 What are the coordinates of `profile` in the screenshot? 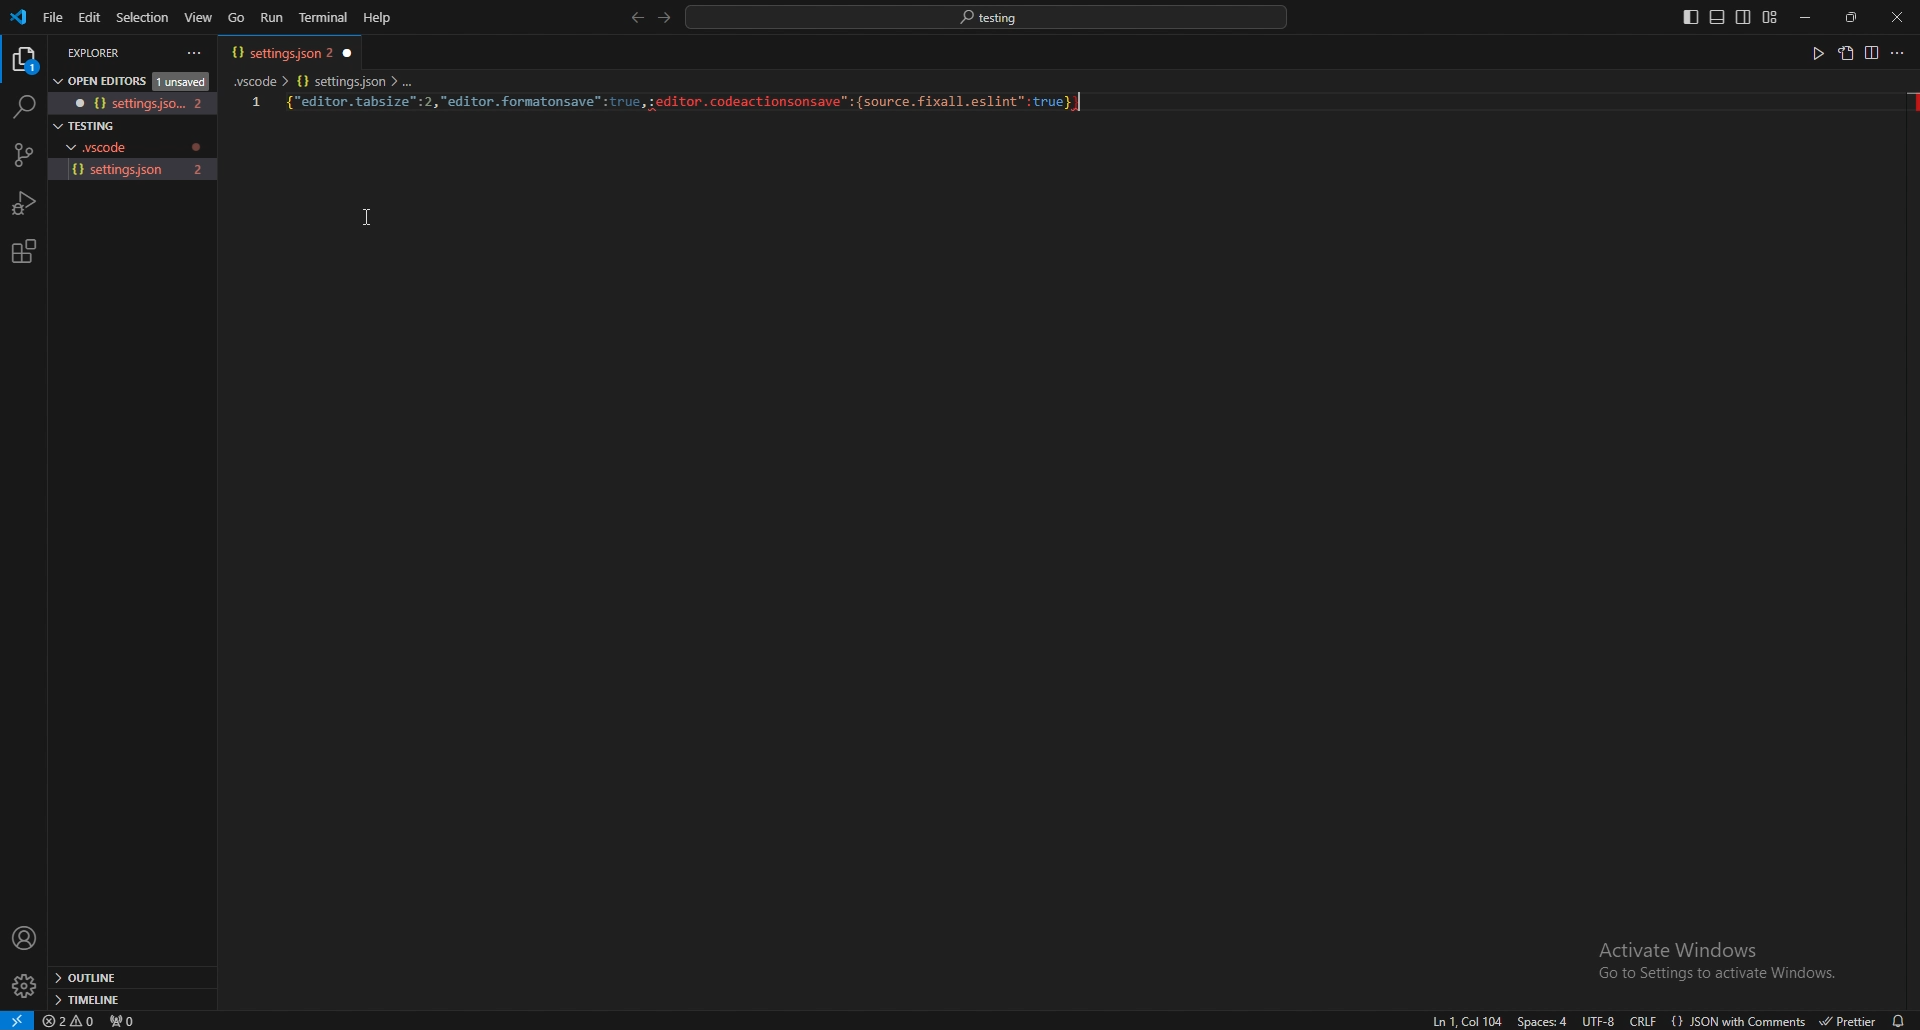 It's located at (25, 938).